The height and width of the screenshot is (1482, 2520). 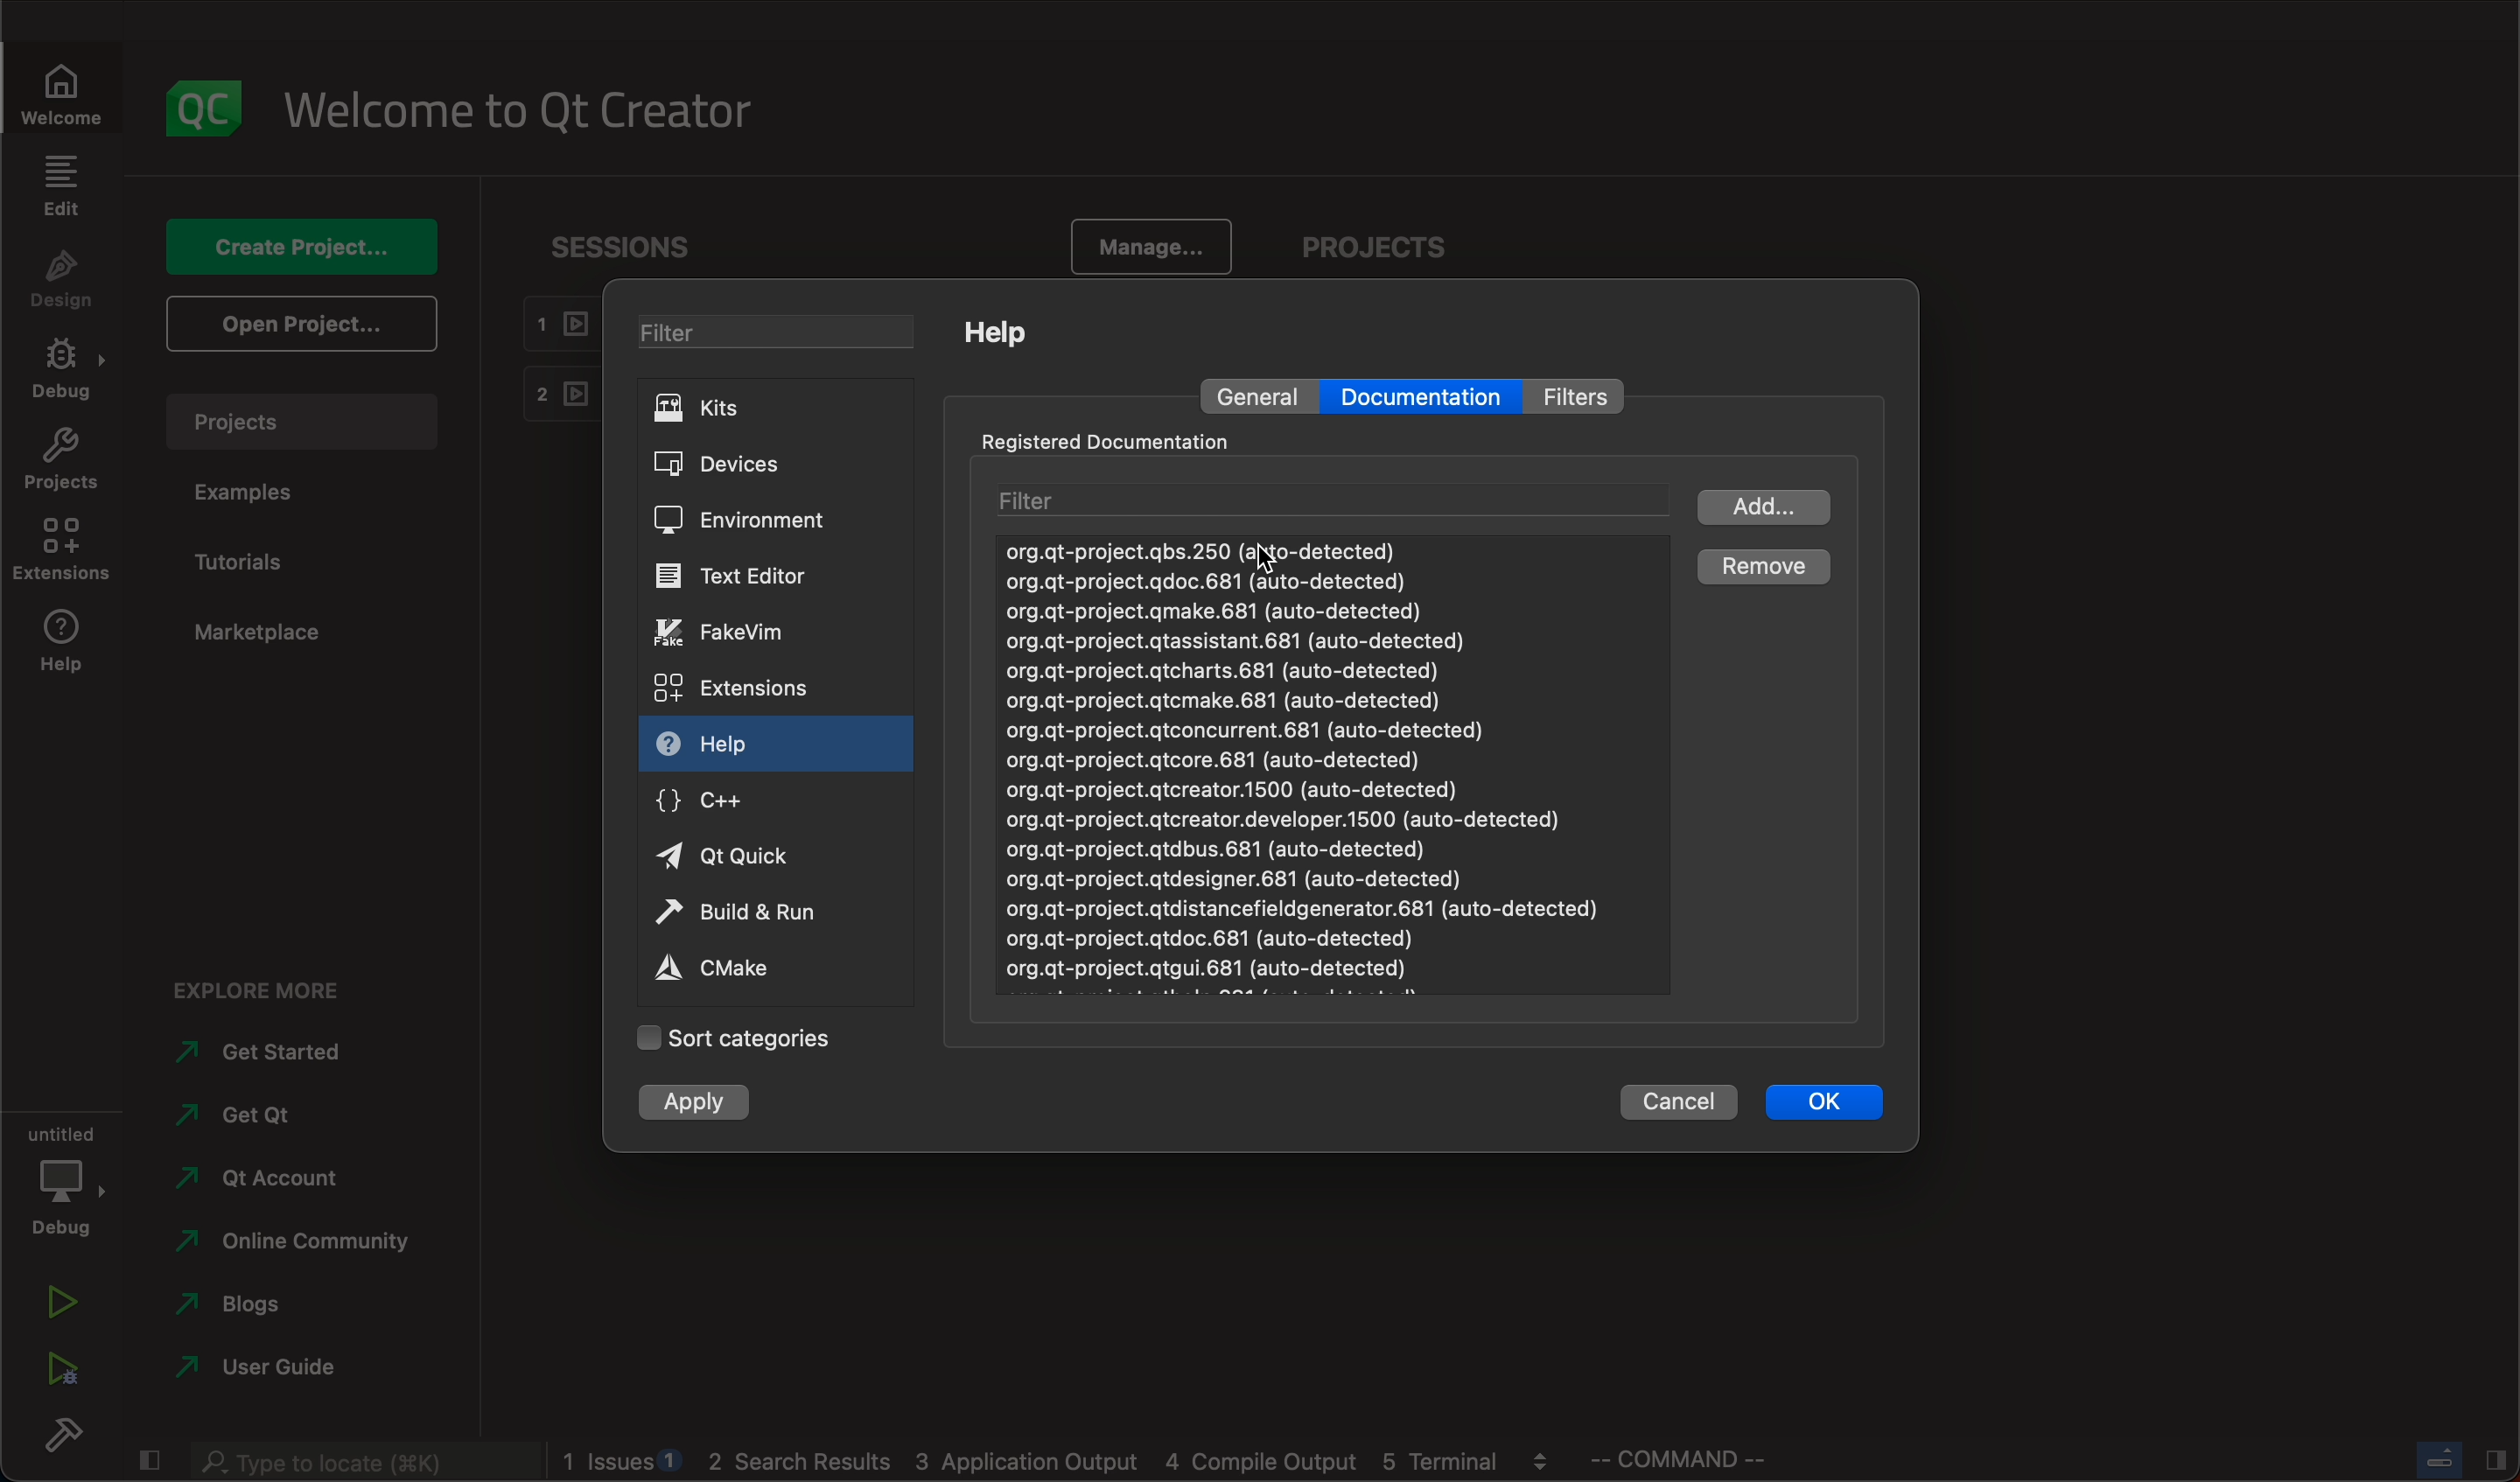 What do you see at coordinates (68, 640) in the screenshot?
I see `help` at bounding box center [68, 640].